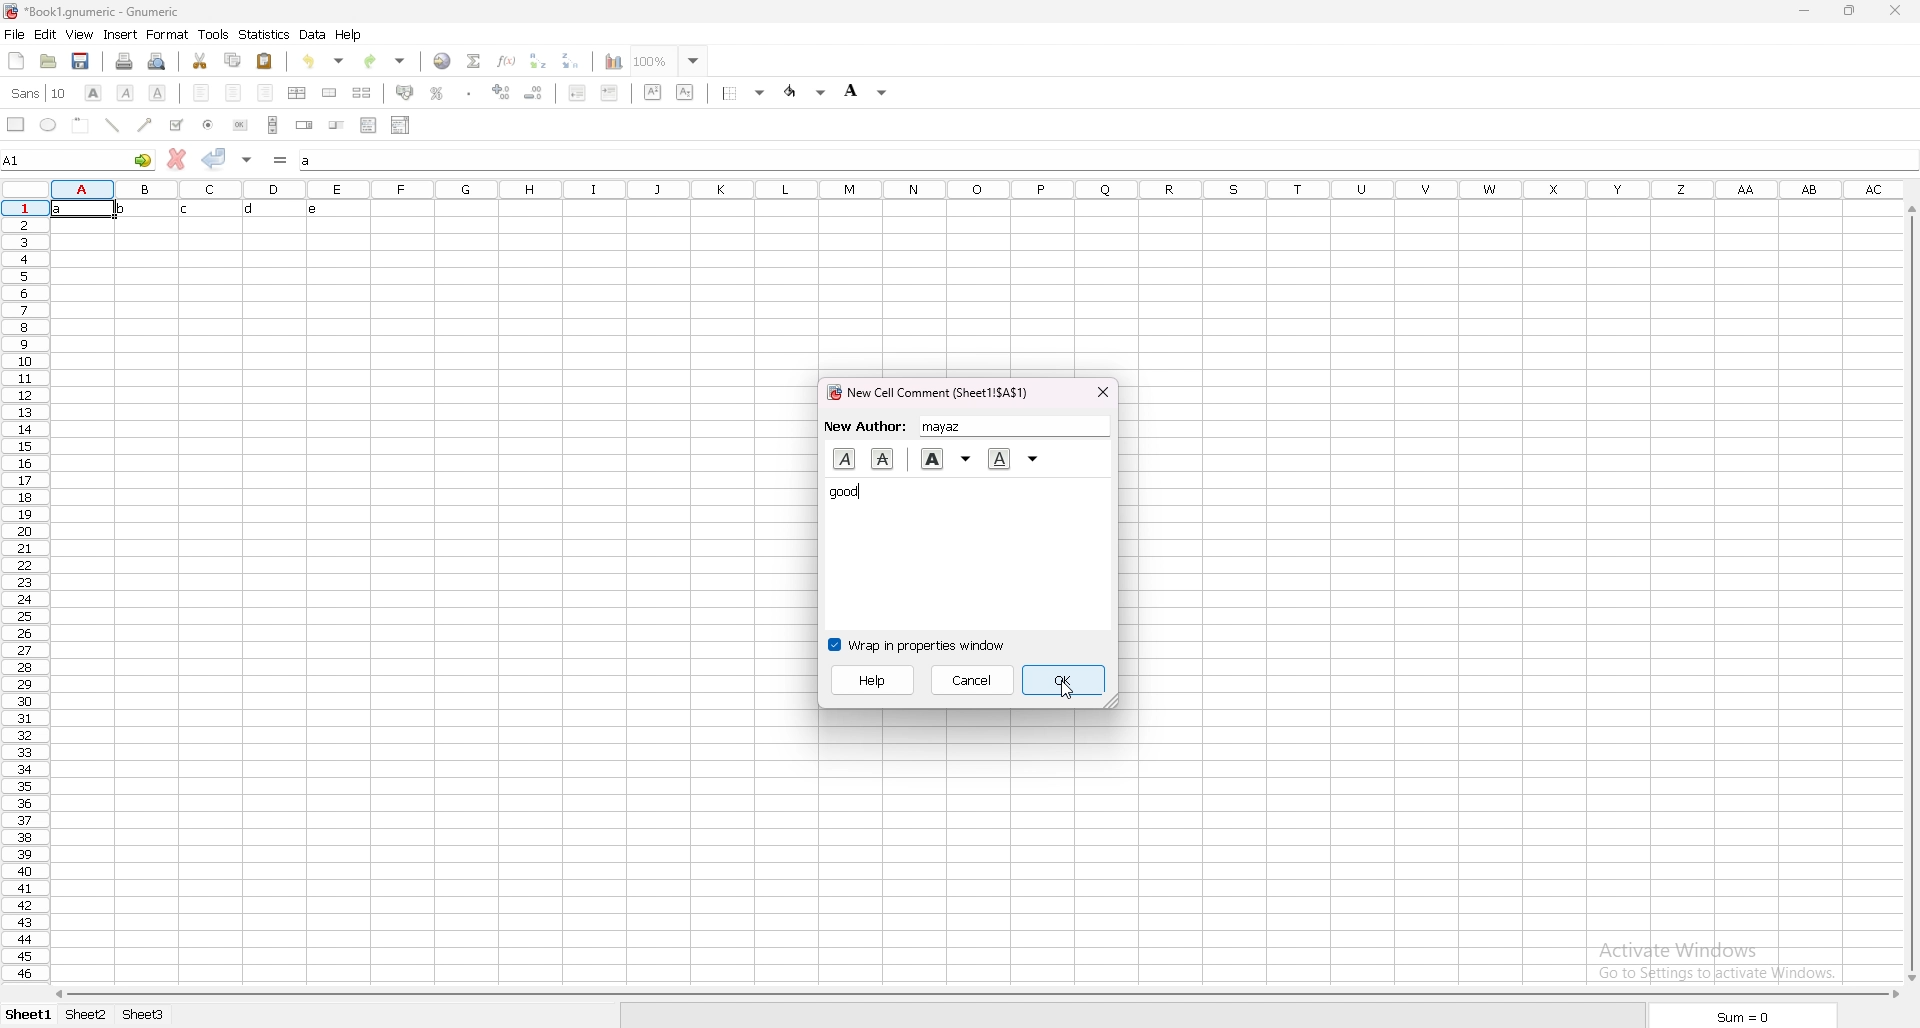  What do you see at coordinates (239, 125) in the screenshot?
I see `button` at bounding box center [239, 125].